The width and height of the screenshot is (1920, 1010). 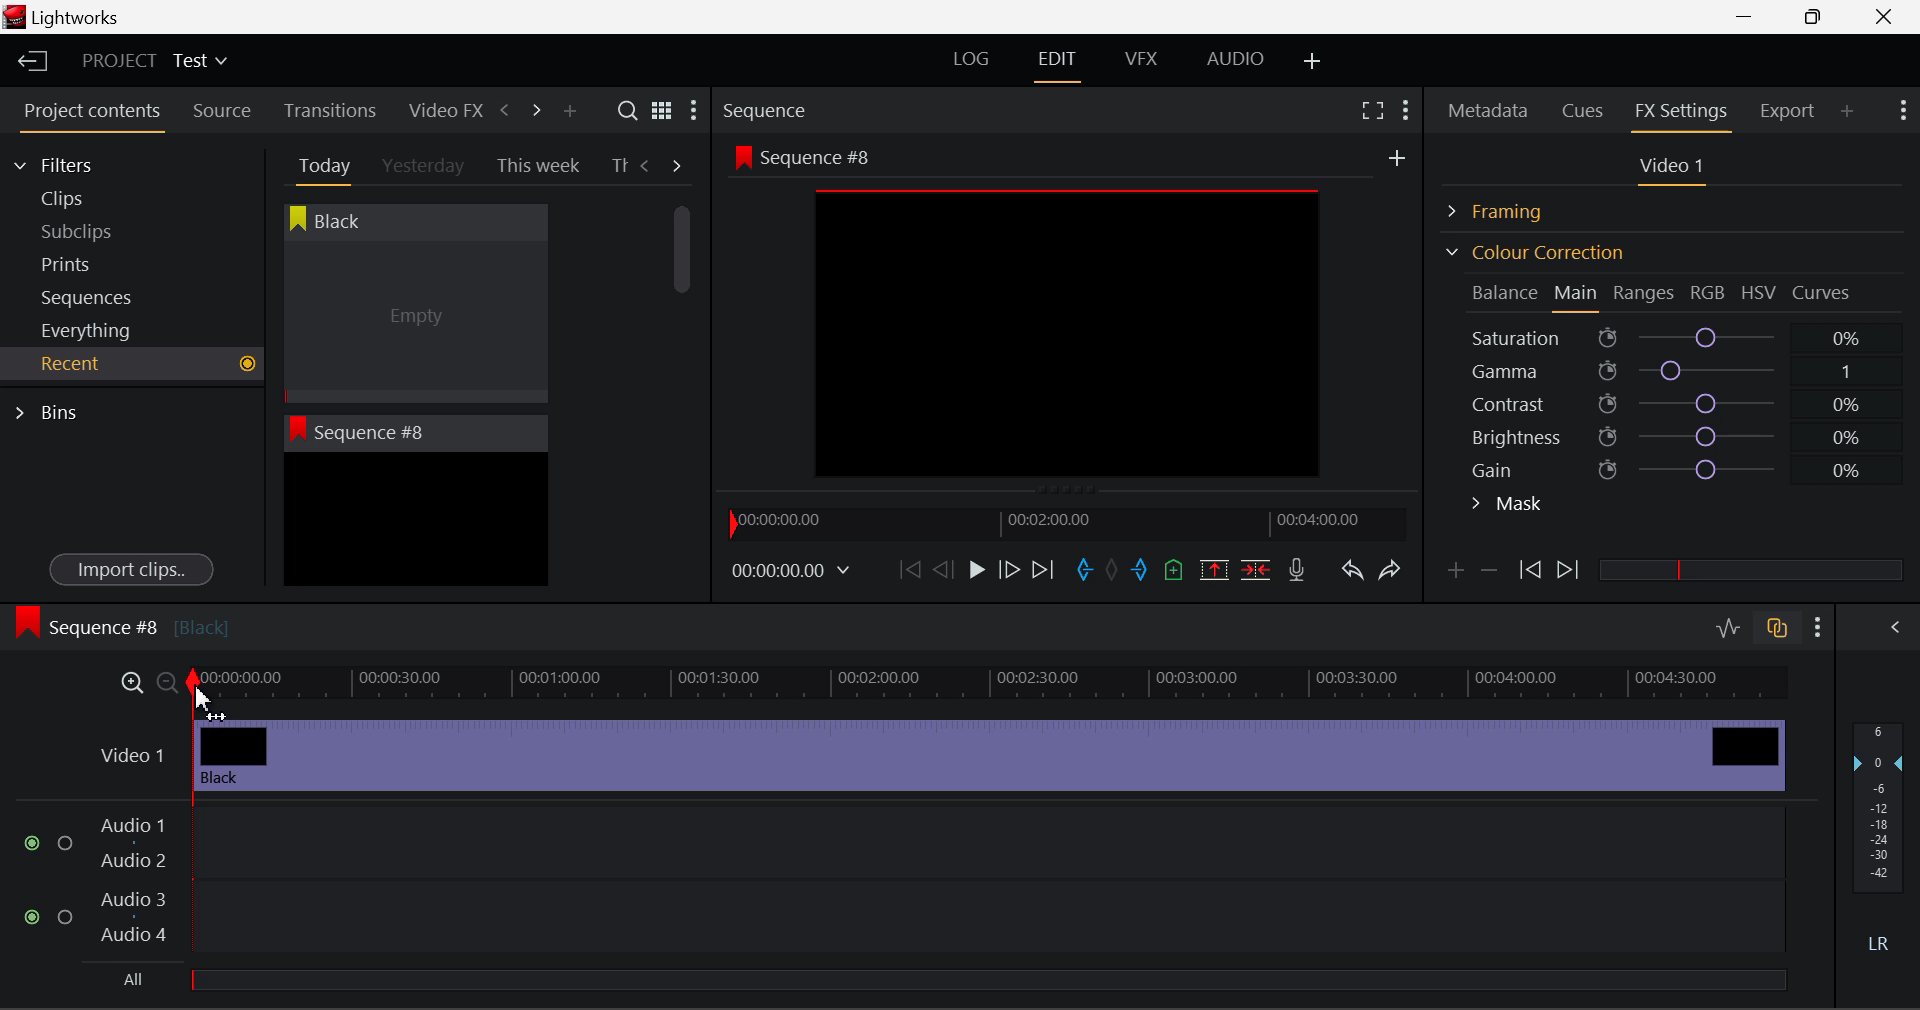 I want to click on Curves, so click(x=1824, y=292).